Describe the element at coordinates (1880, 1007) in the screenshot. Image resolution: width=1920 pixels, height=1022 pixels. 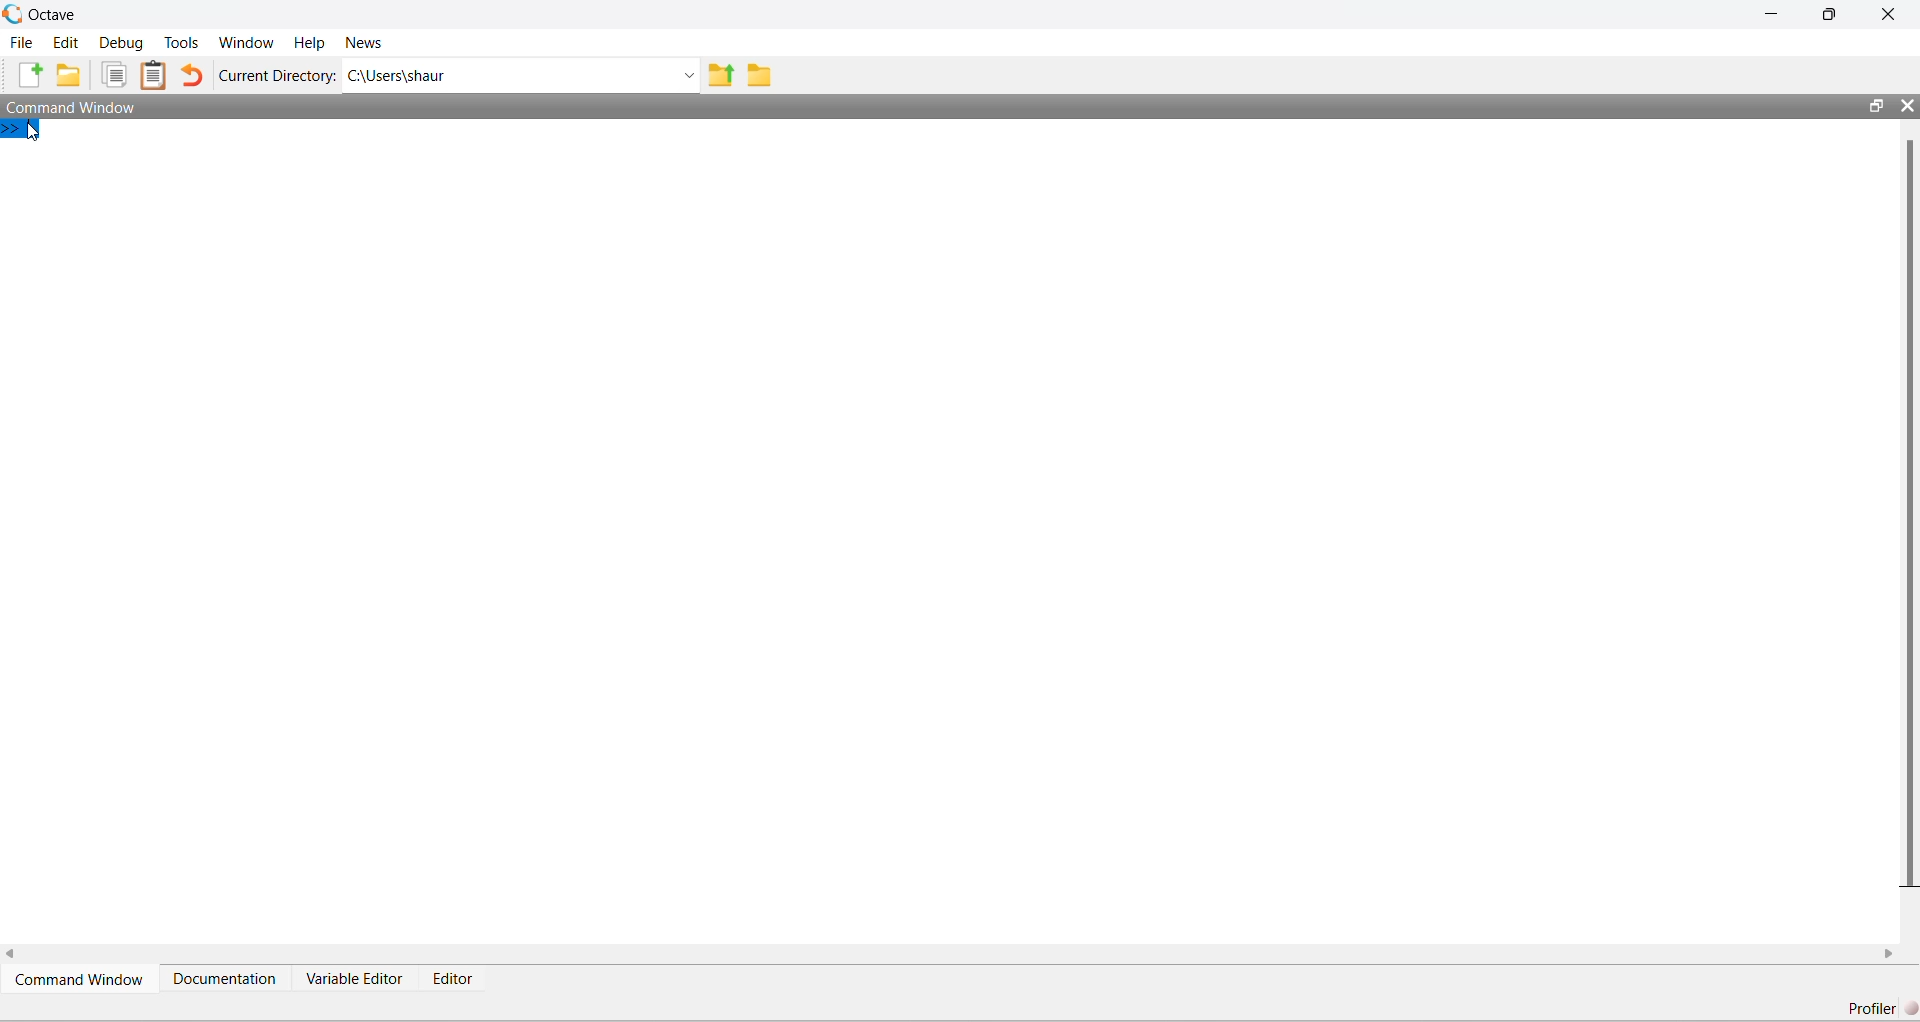
I see `Profiler` at that location.